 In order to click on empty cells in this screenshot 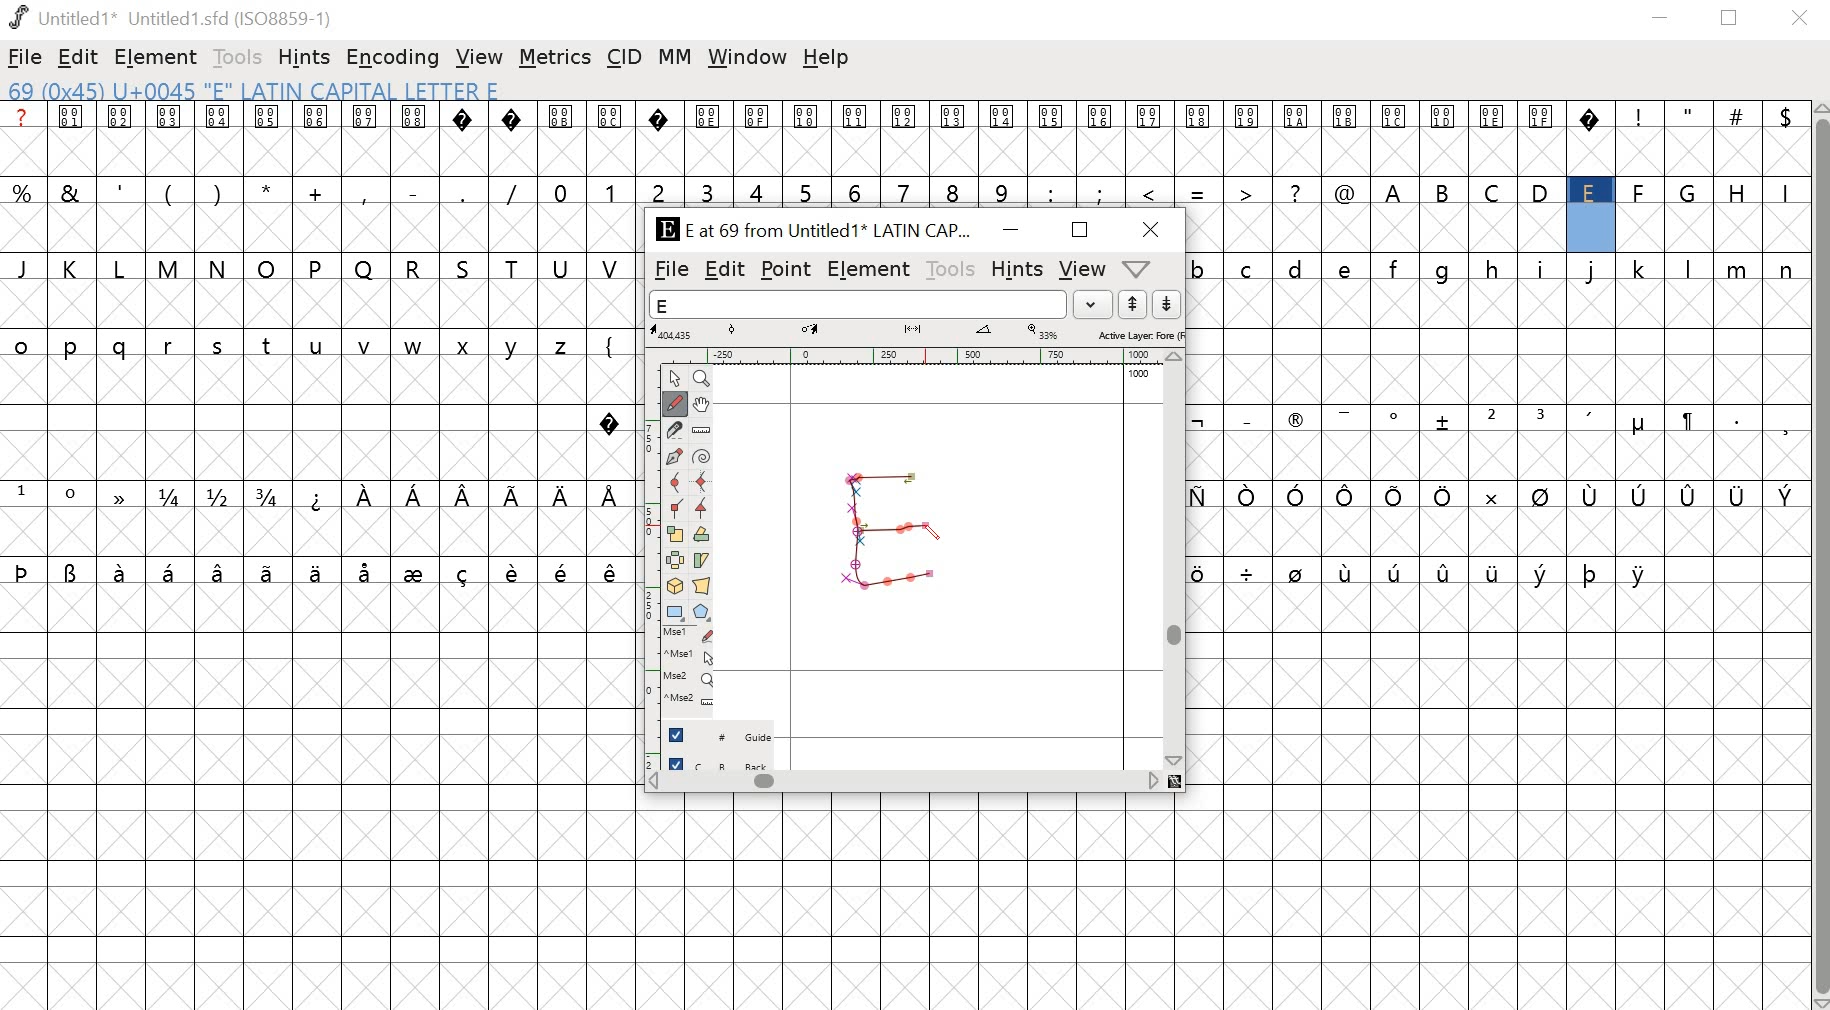, I will do `click(918, 902)`.